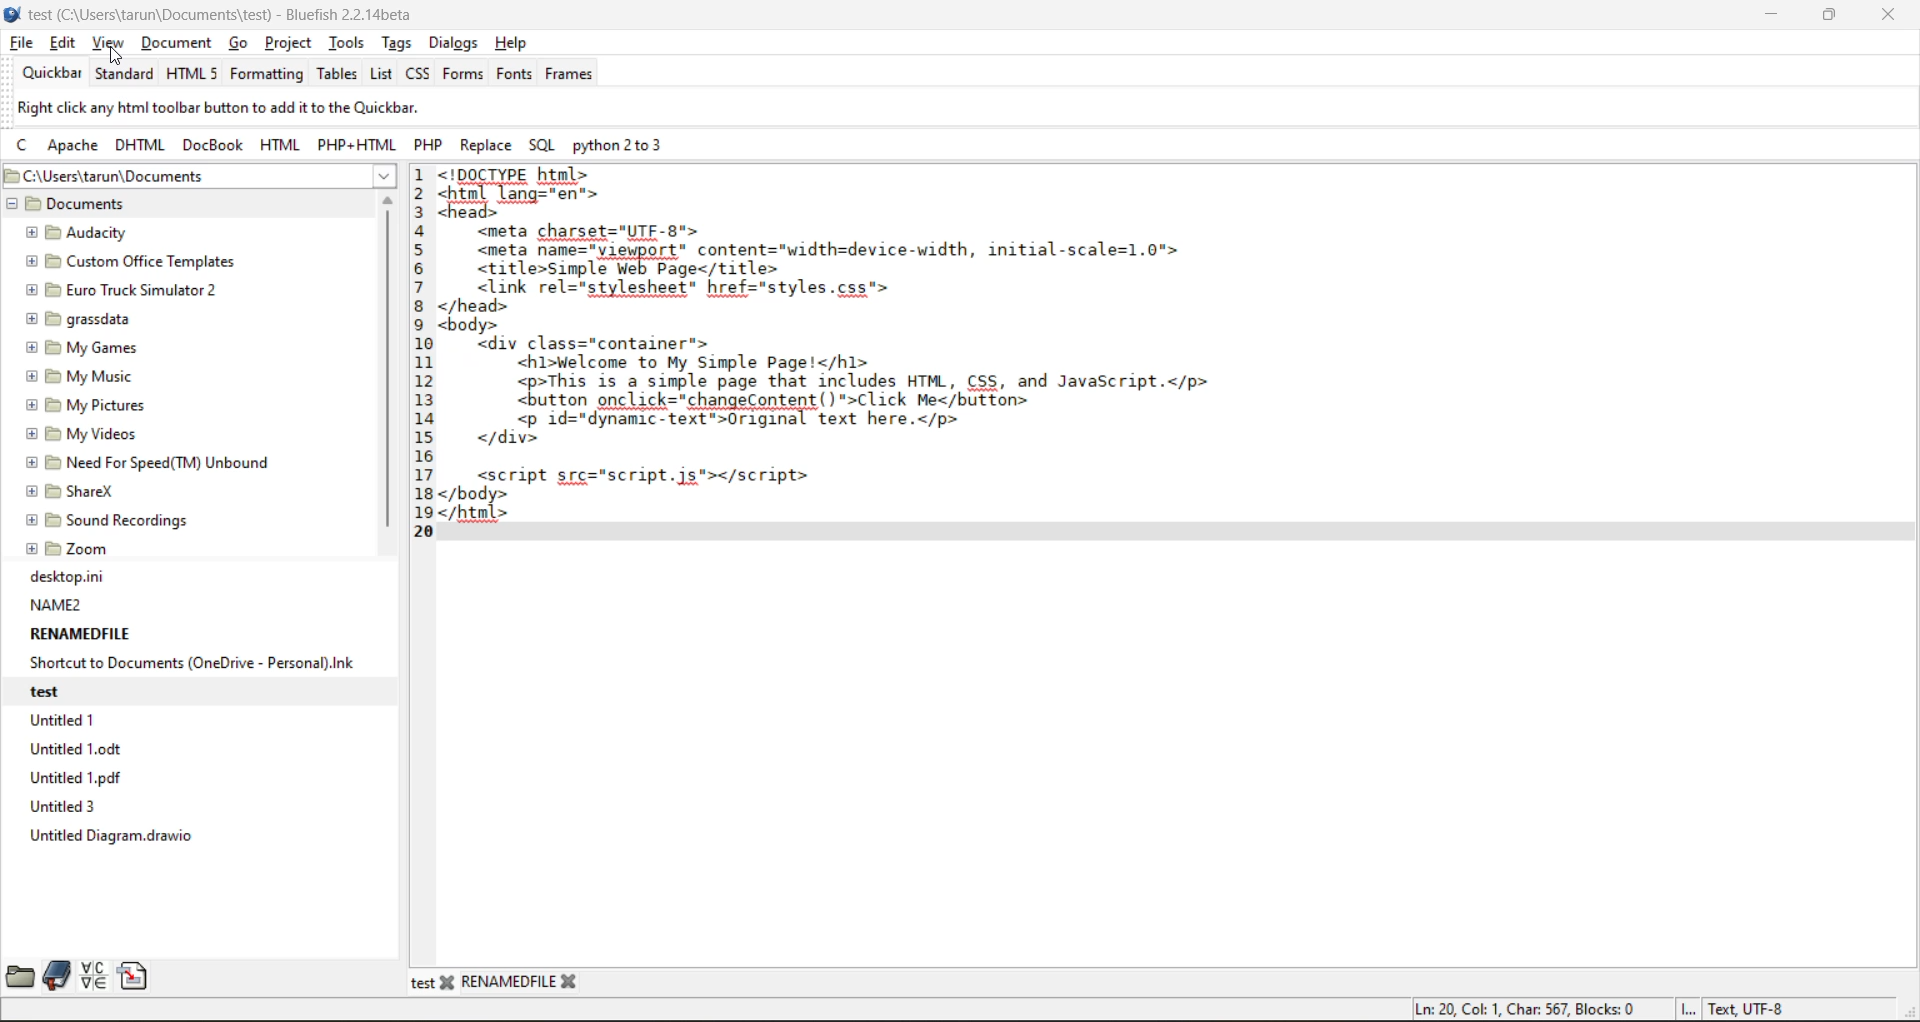 The width and height of the screenshot is (1920, 1022). What do you see at coordinates (462, 76) in the screenshot?
I see `forms` at bounding box center [462, 76].